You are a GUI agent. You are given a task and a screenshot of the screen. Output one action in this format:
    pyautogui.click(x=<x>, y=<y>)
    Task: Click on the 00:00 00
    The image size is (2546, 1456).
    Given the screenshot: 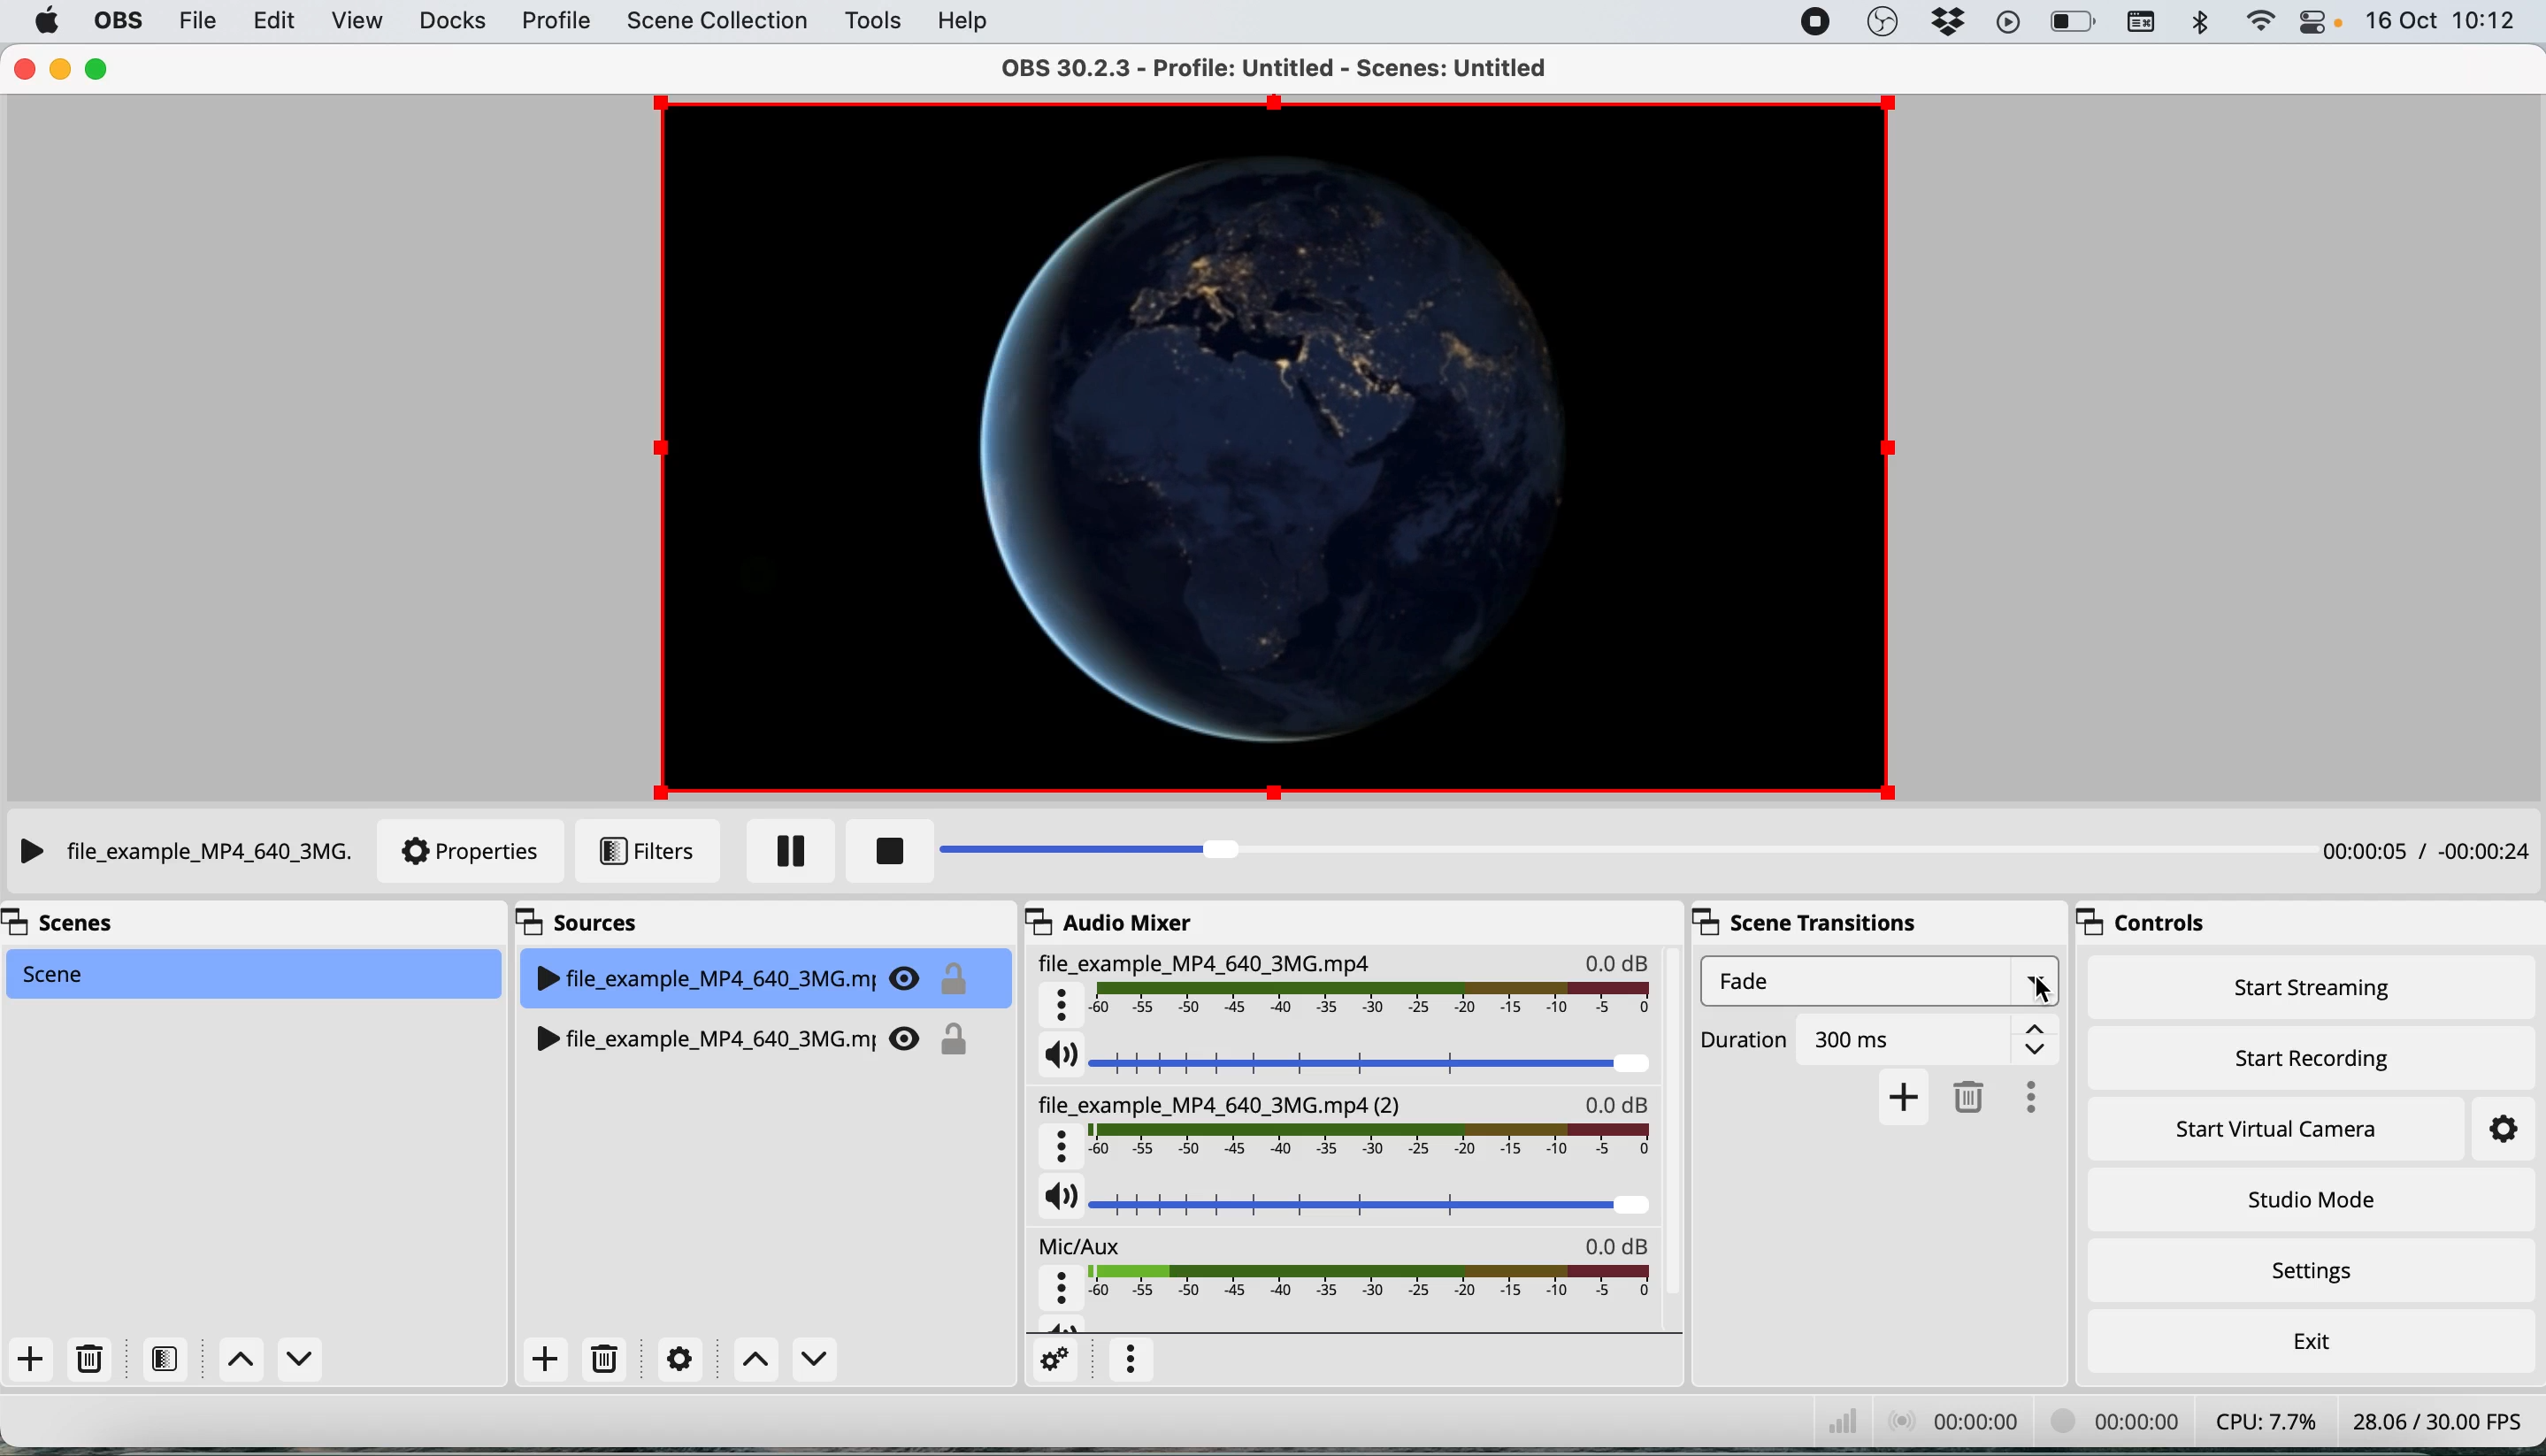 What is the action you would take?
    pyautogui.click(x=2109, y=1421)
    